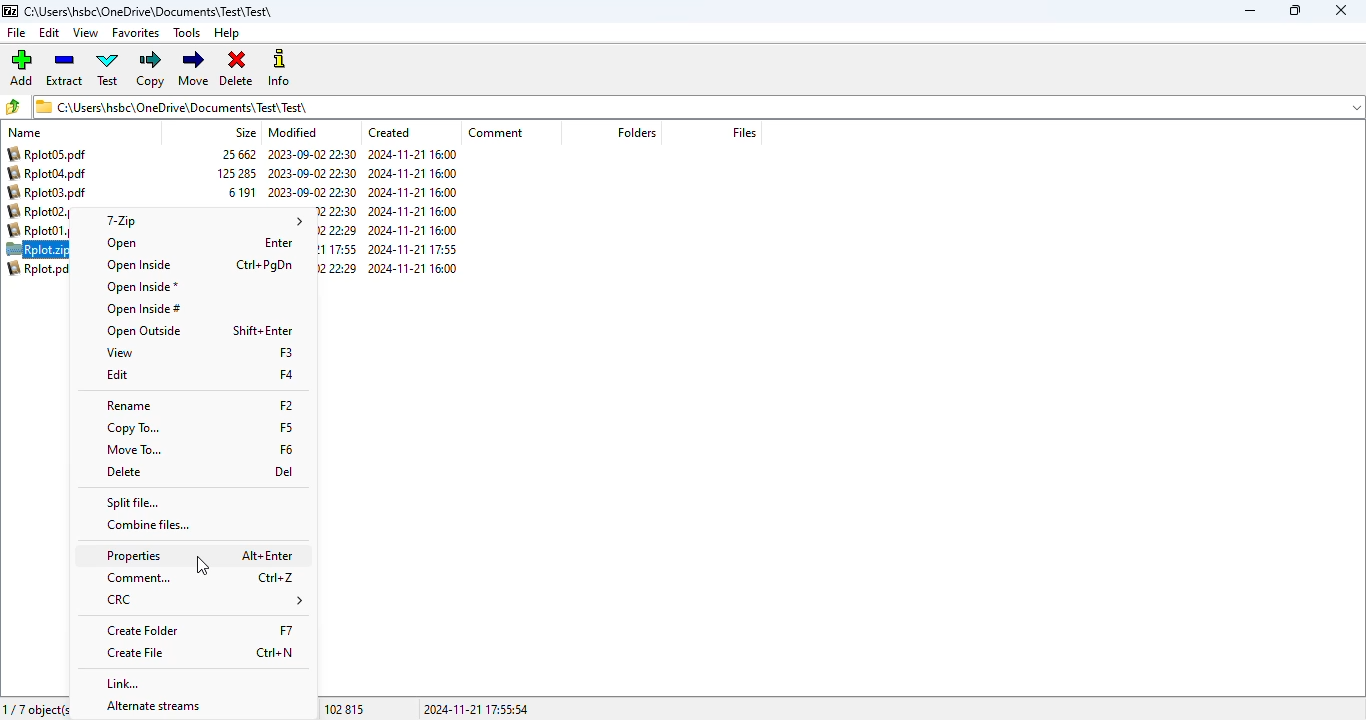 Image resolution: width=1366 pixels, height=720 pixels. Describe the element at coordinates (293, 132) in the screenshot. I see `modified` at that location.